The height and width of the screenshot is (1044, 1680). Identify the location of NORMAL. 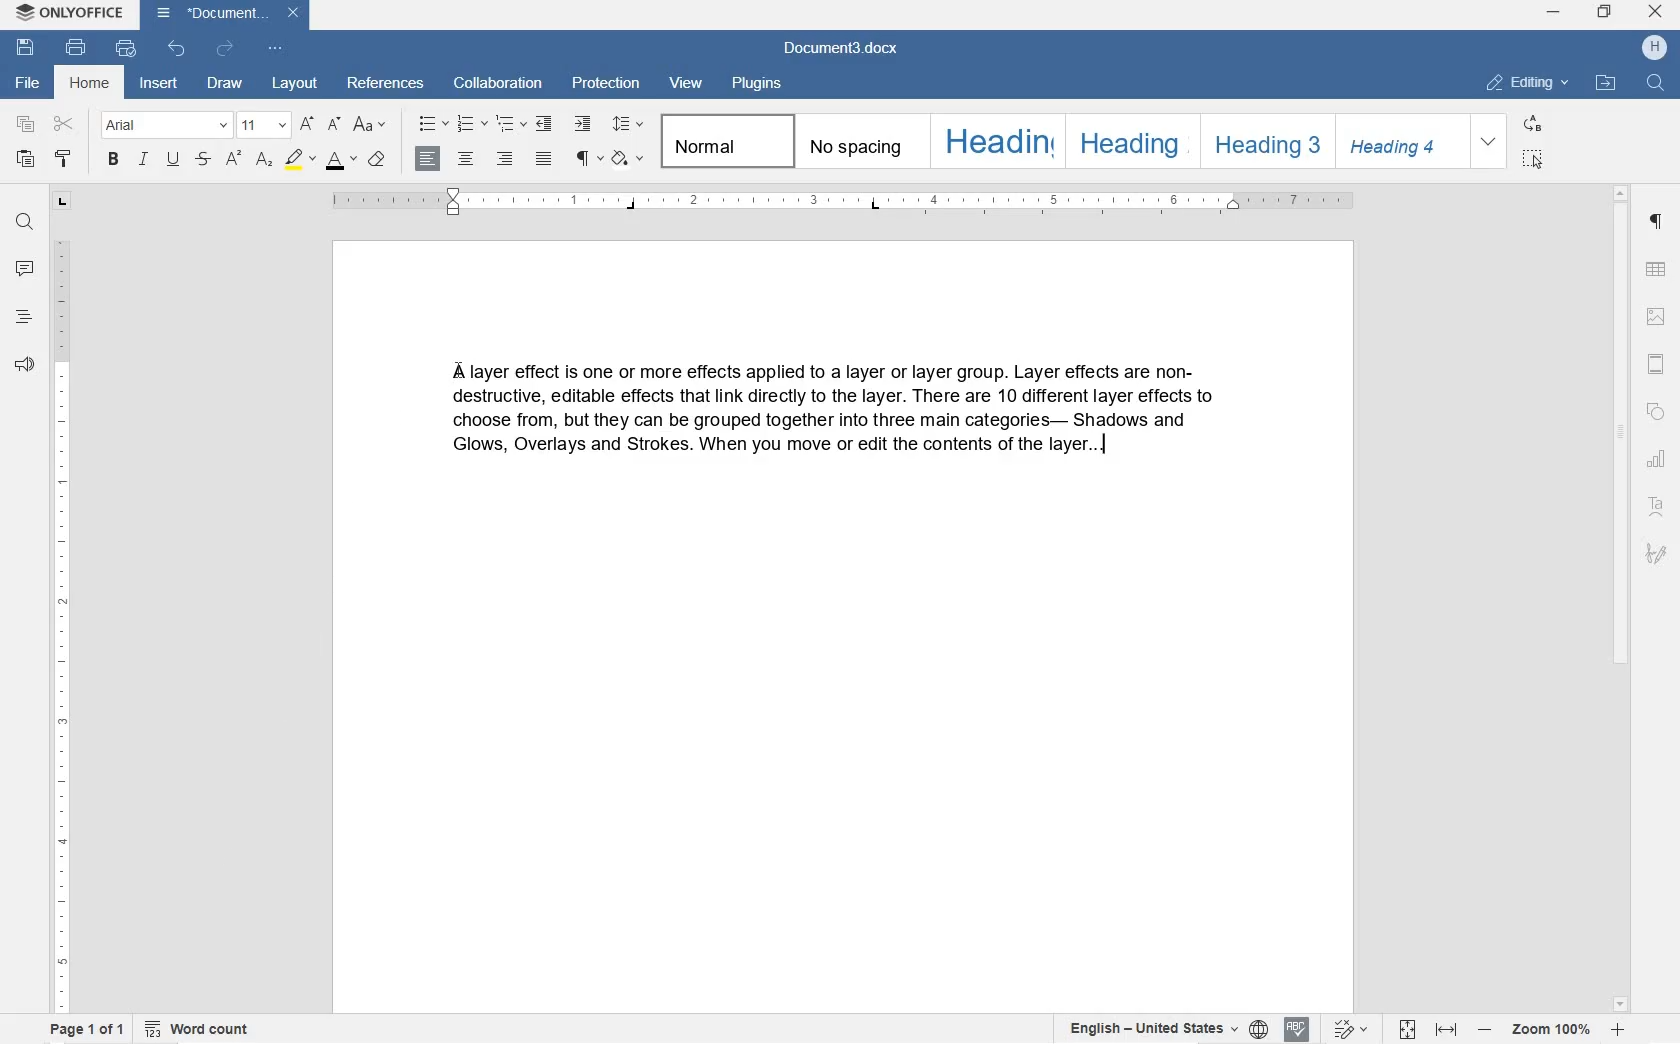
(725, 141).